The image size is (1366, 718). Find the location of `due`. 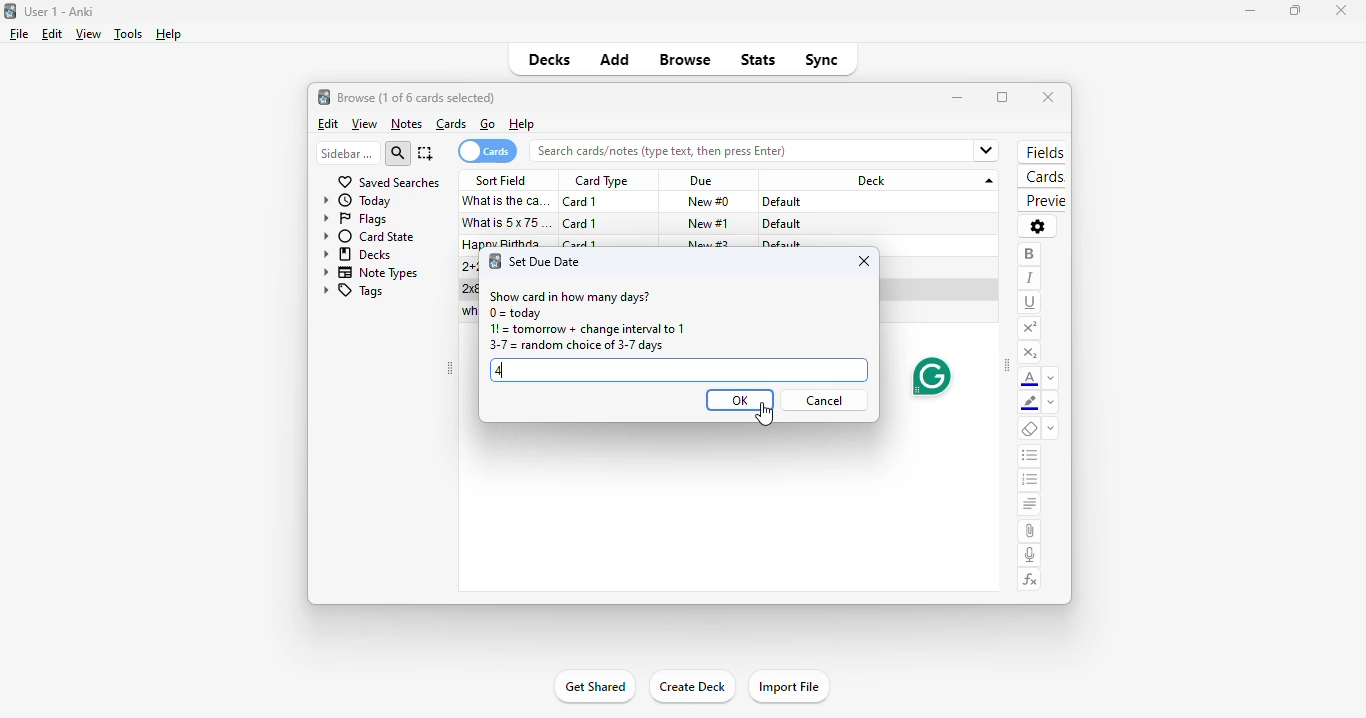

due is located at coordinates (701, 182).